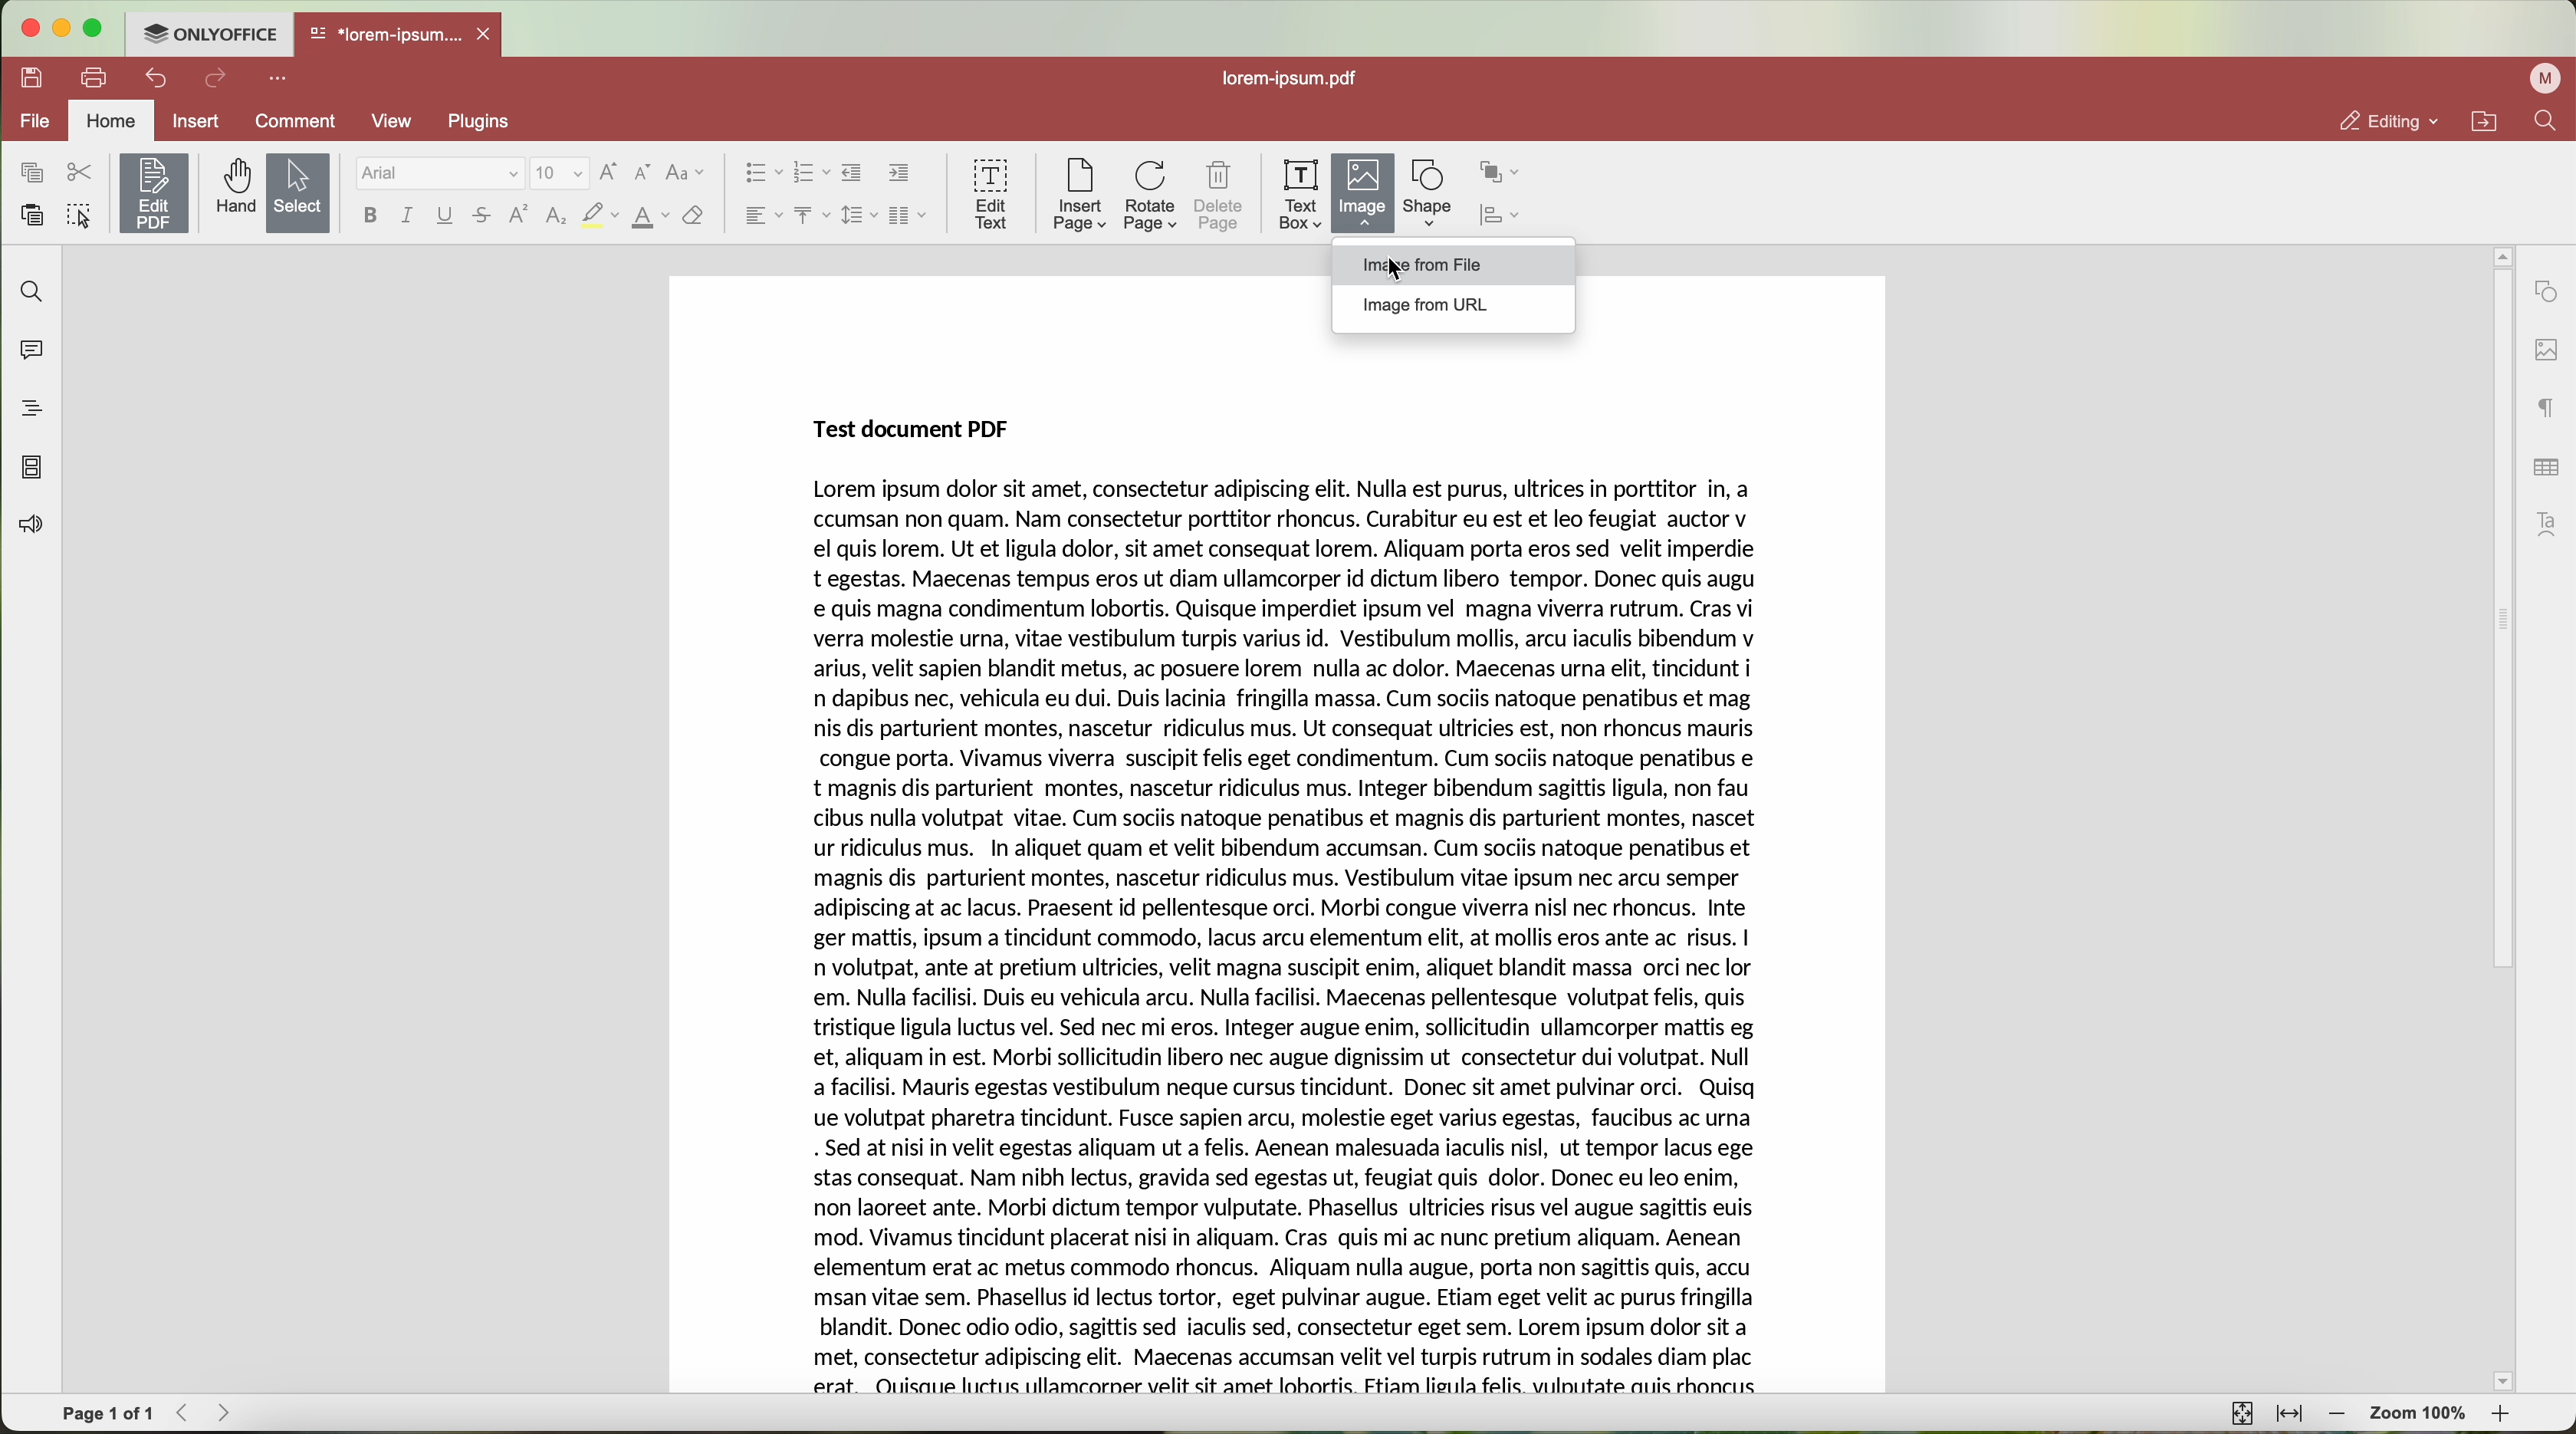 The height and width of the screenshot is (1434, 2576). What do you see at coordinates (370, 215) in the screenshot?
I see `bold` at bounding box center [370, 215].